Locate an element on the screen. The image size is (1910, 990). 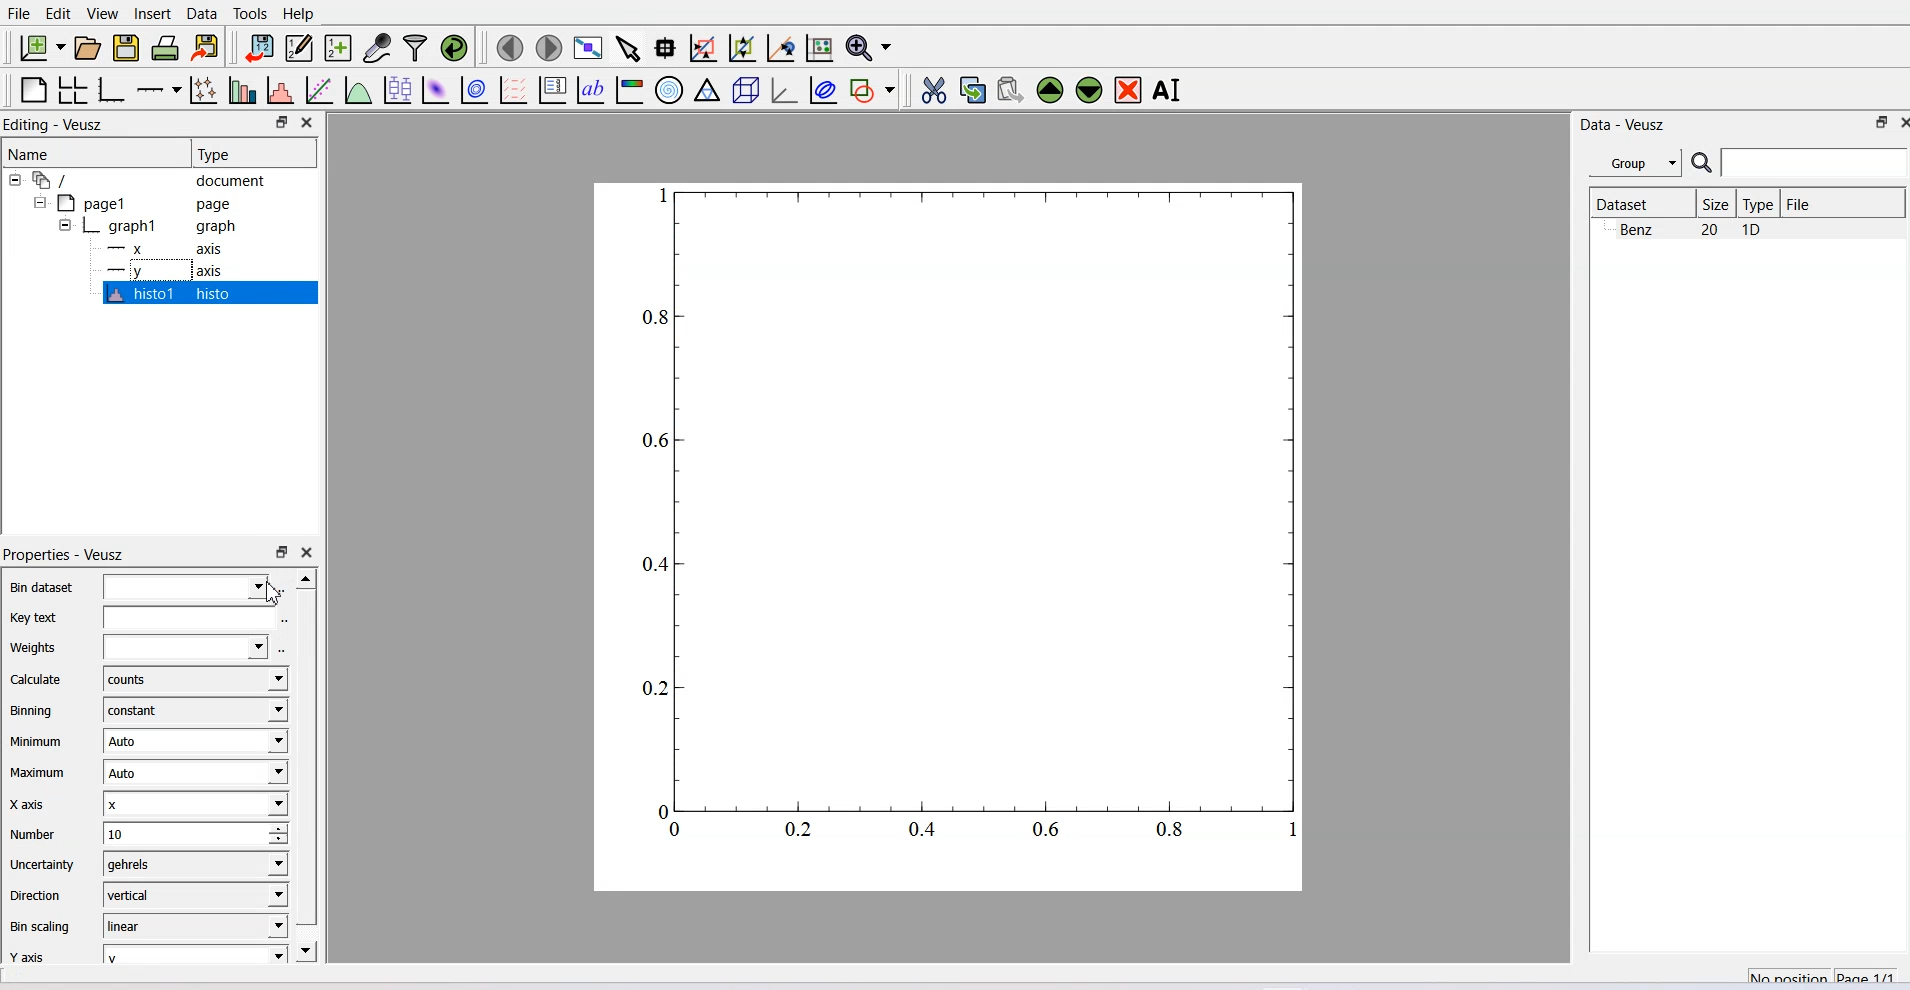
Number - 10 is located at coordinates (145, 832).